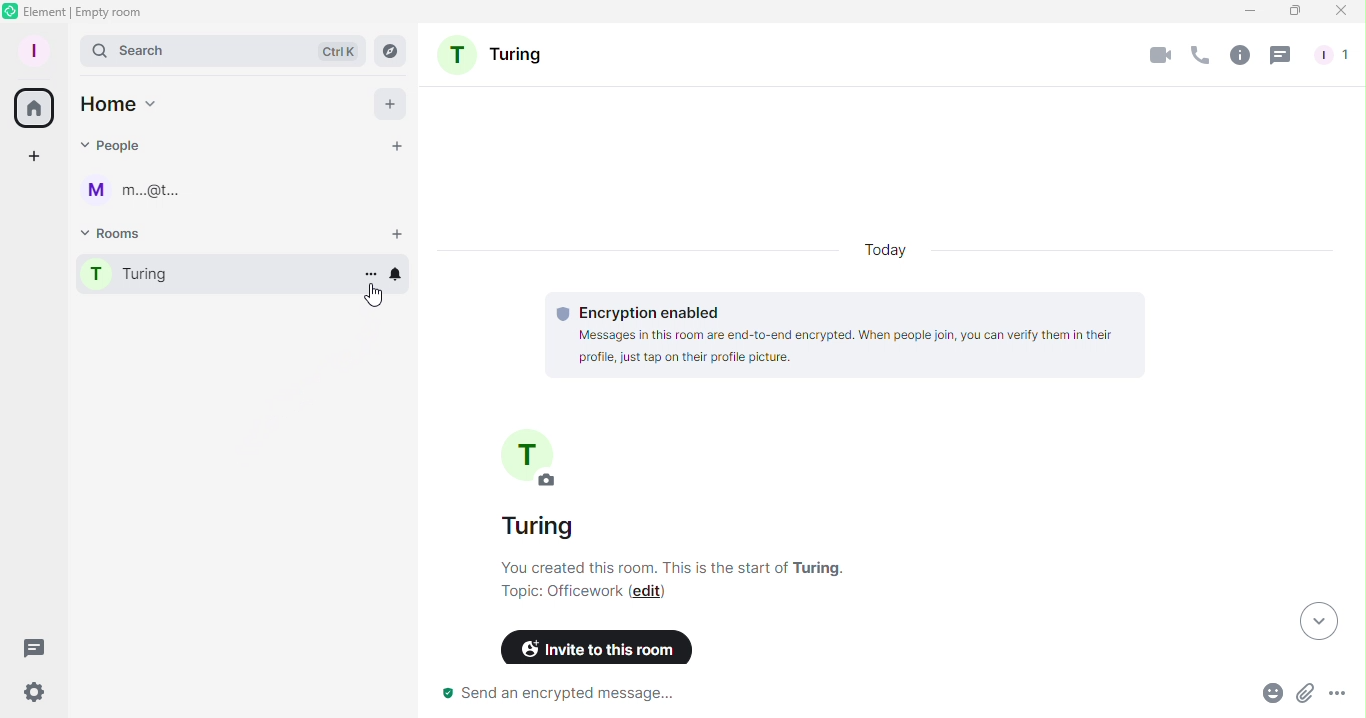 The height and width of the screenshot is (718, 1366). Describe the element at coordinates (562, 52) in the screenshot. I see `Turing room` at that location.